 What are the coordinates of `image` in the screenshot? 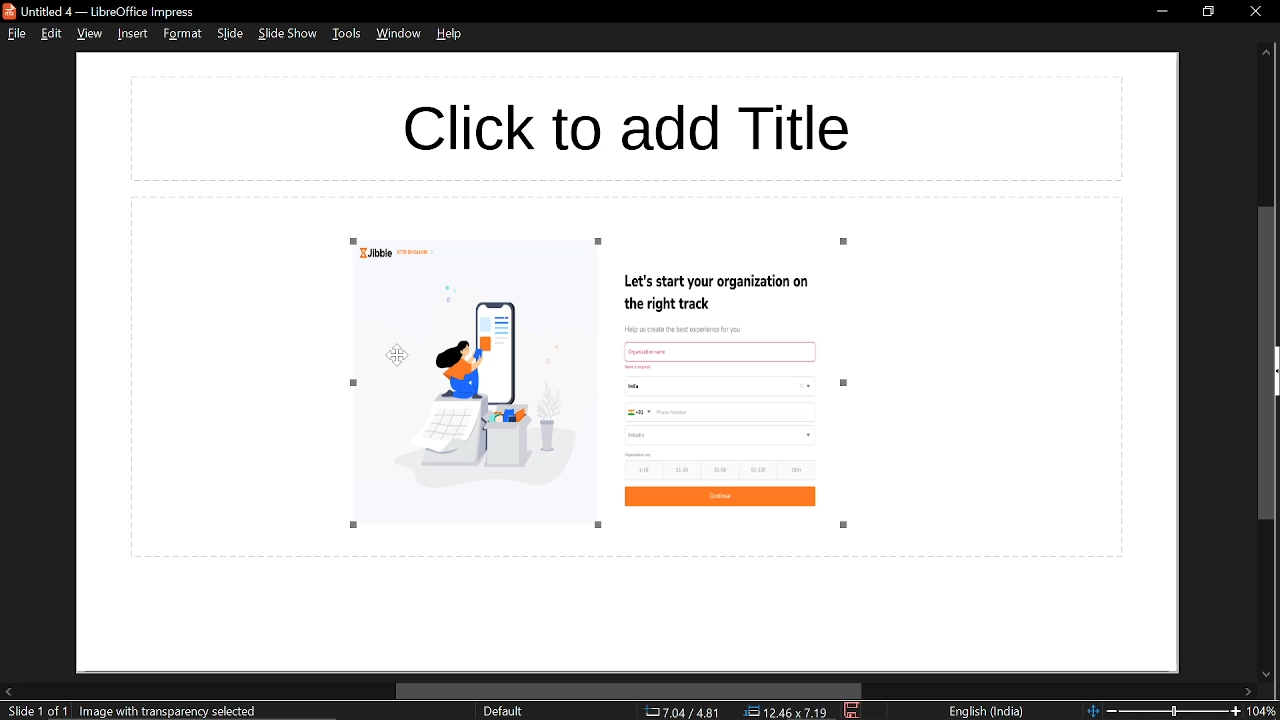 It's located at (610, 385).